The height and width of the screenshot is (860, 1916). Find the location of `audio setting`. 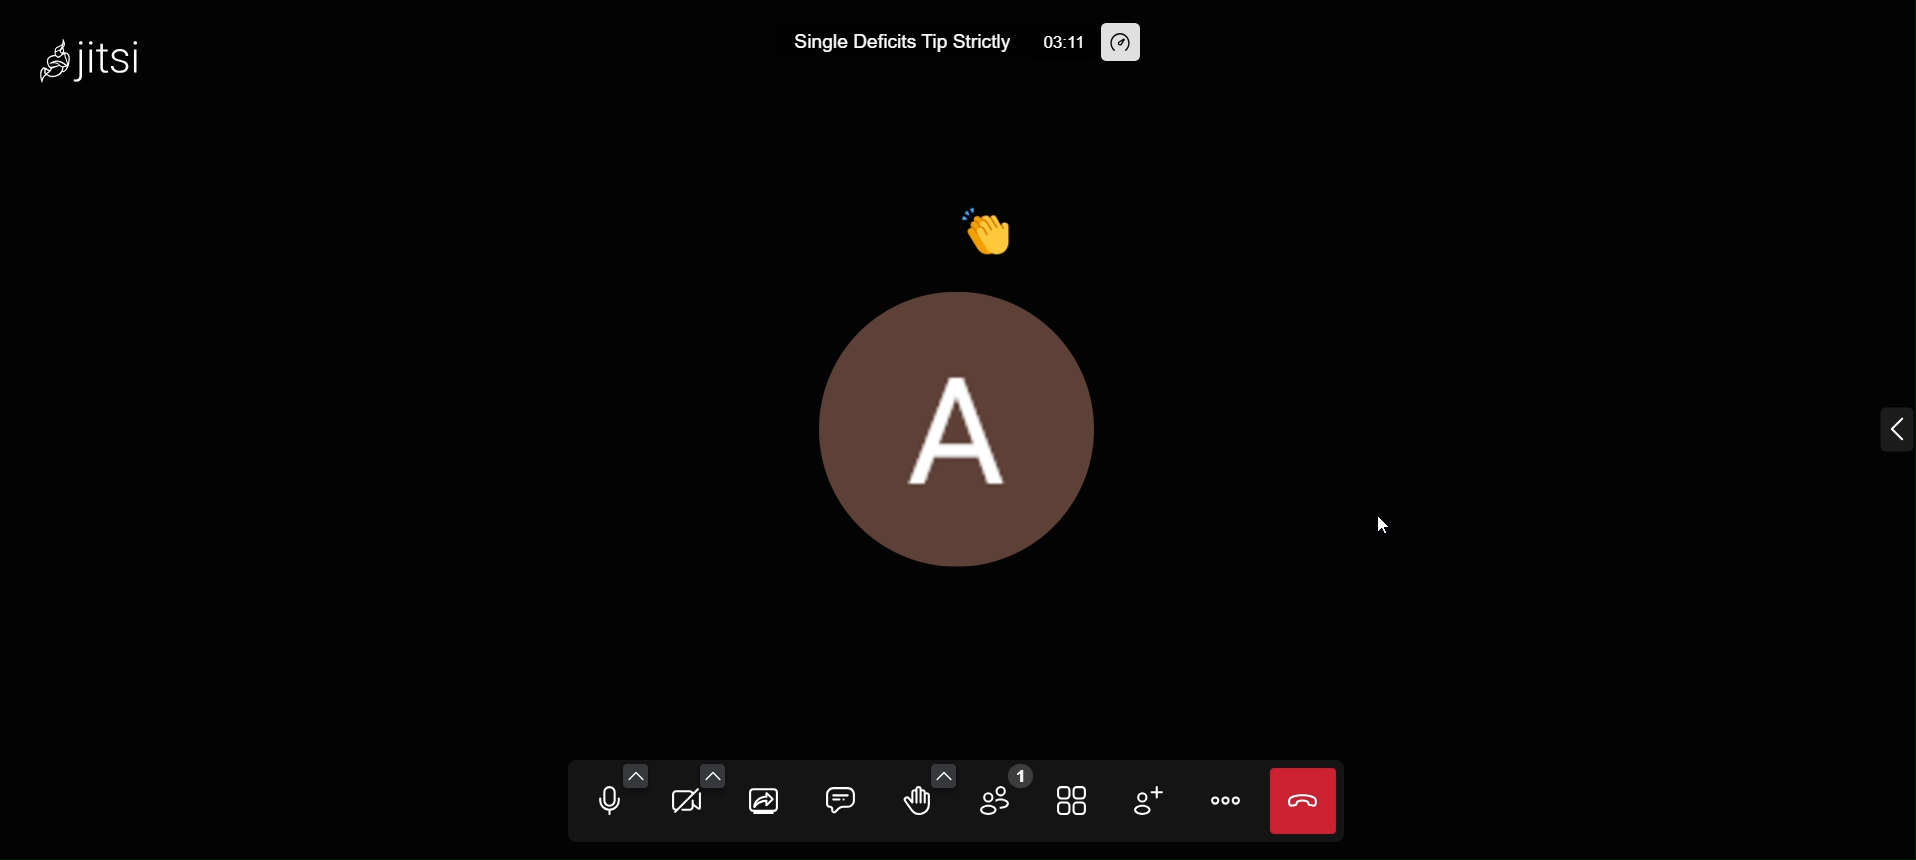

audio setting is located at coordinates (636, 775).